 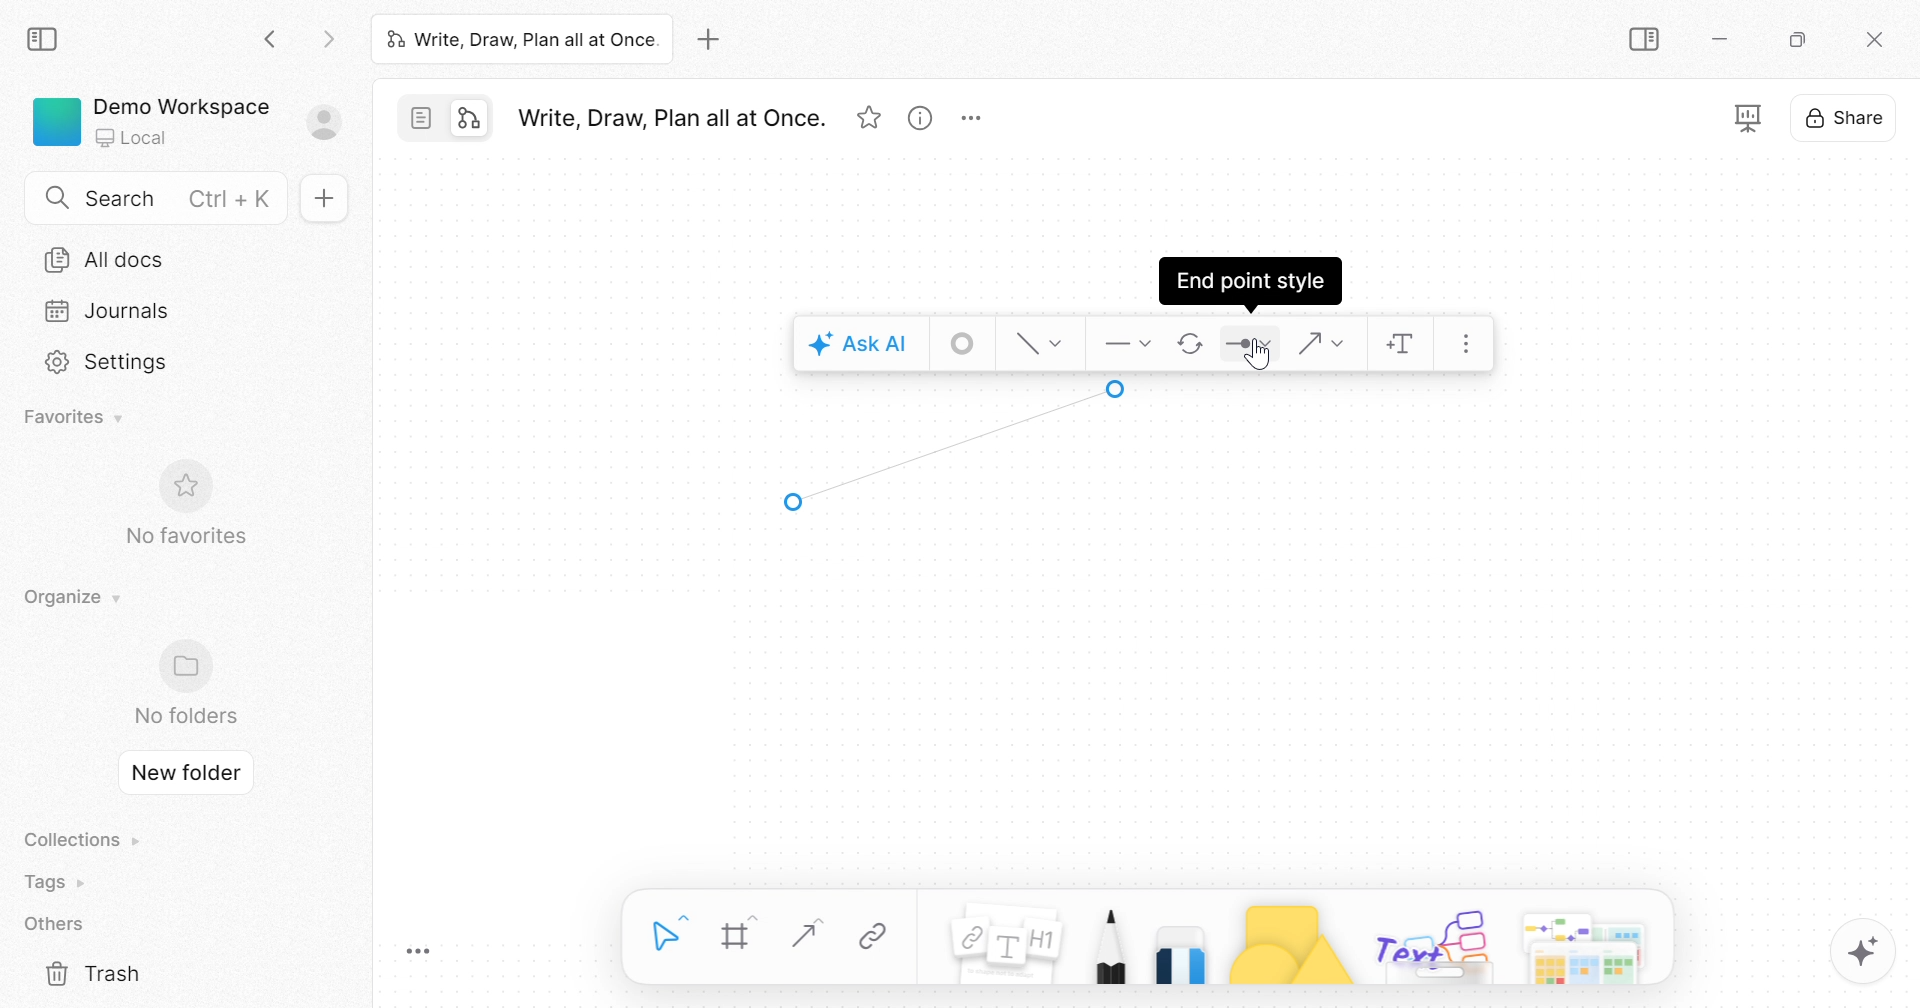 What do you see at coordinates (419, 953) in the screenshot?
I see `Toggle Zoom Tool Bar` at bounding box center [419, 953].